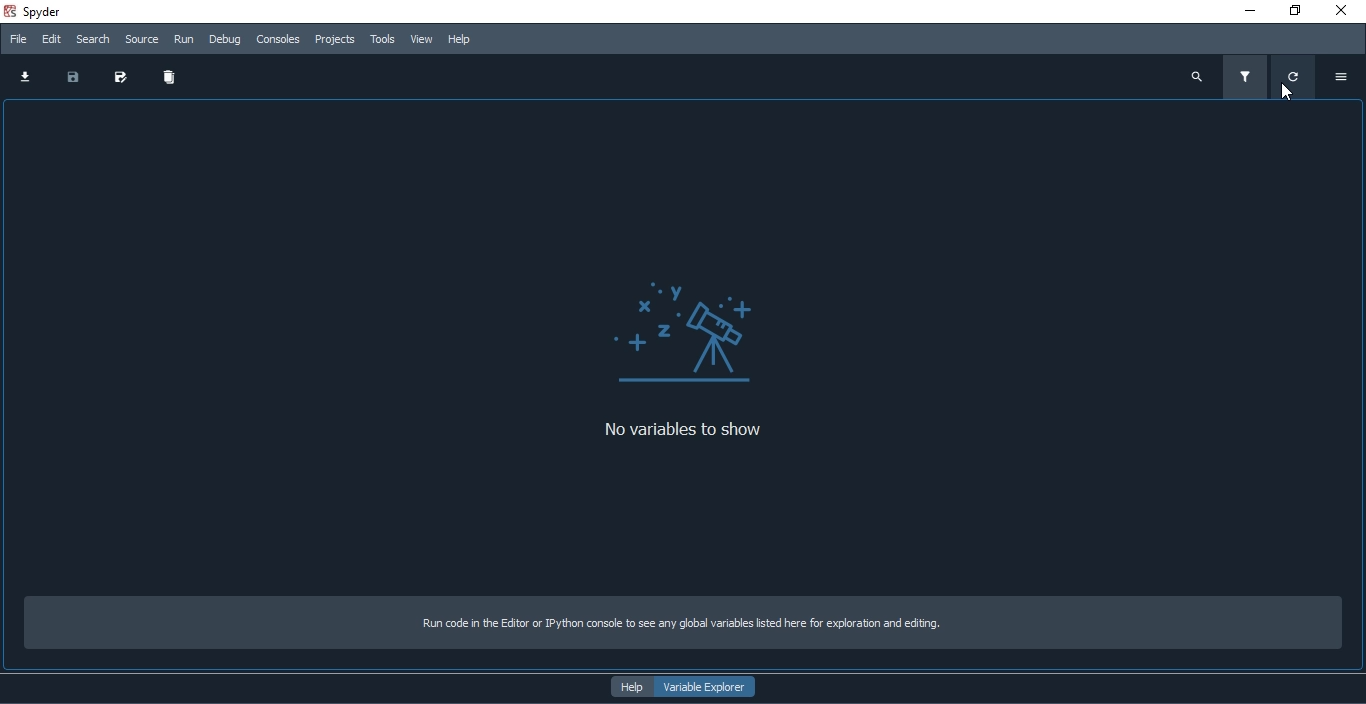  What do you see at coordinates (116, 77) in the screenshot?
I see `save as` at bounding box center [116, 77].